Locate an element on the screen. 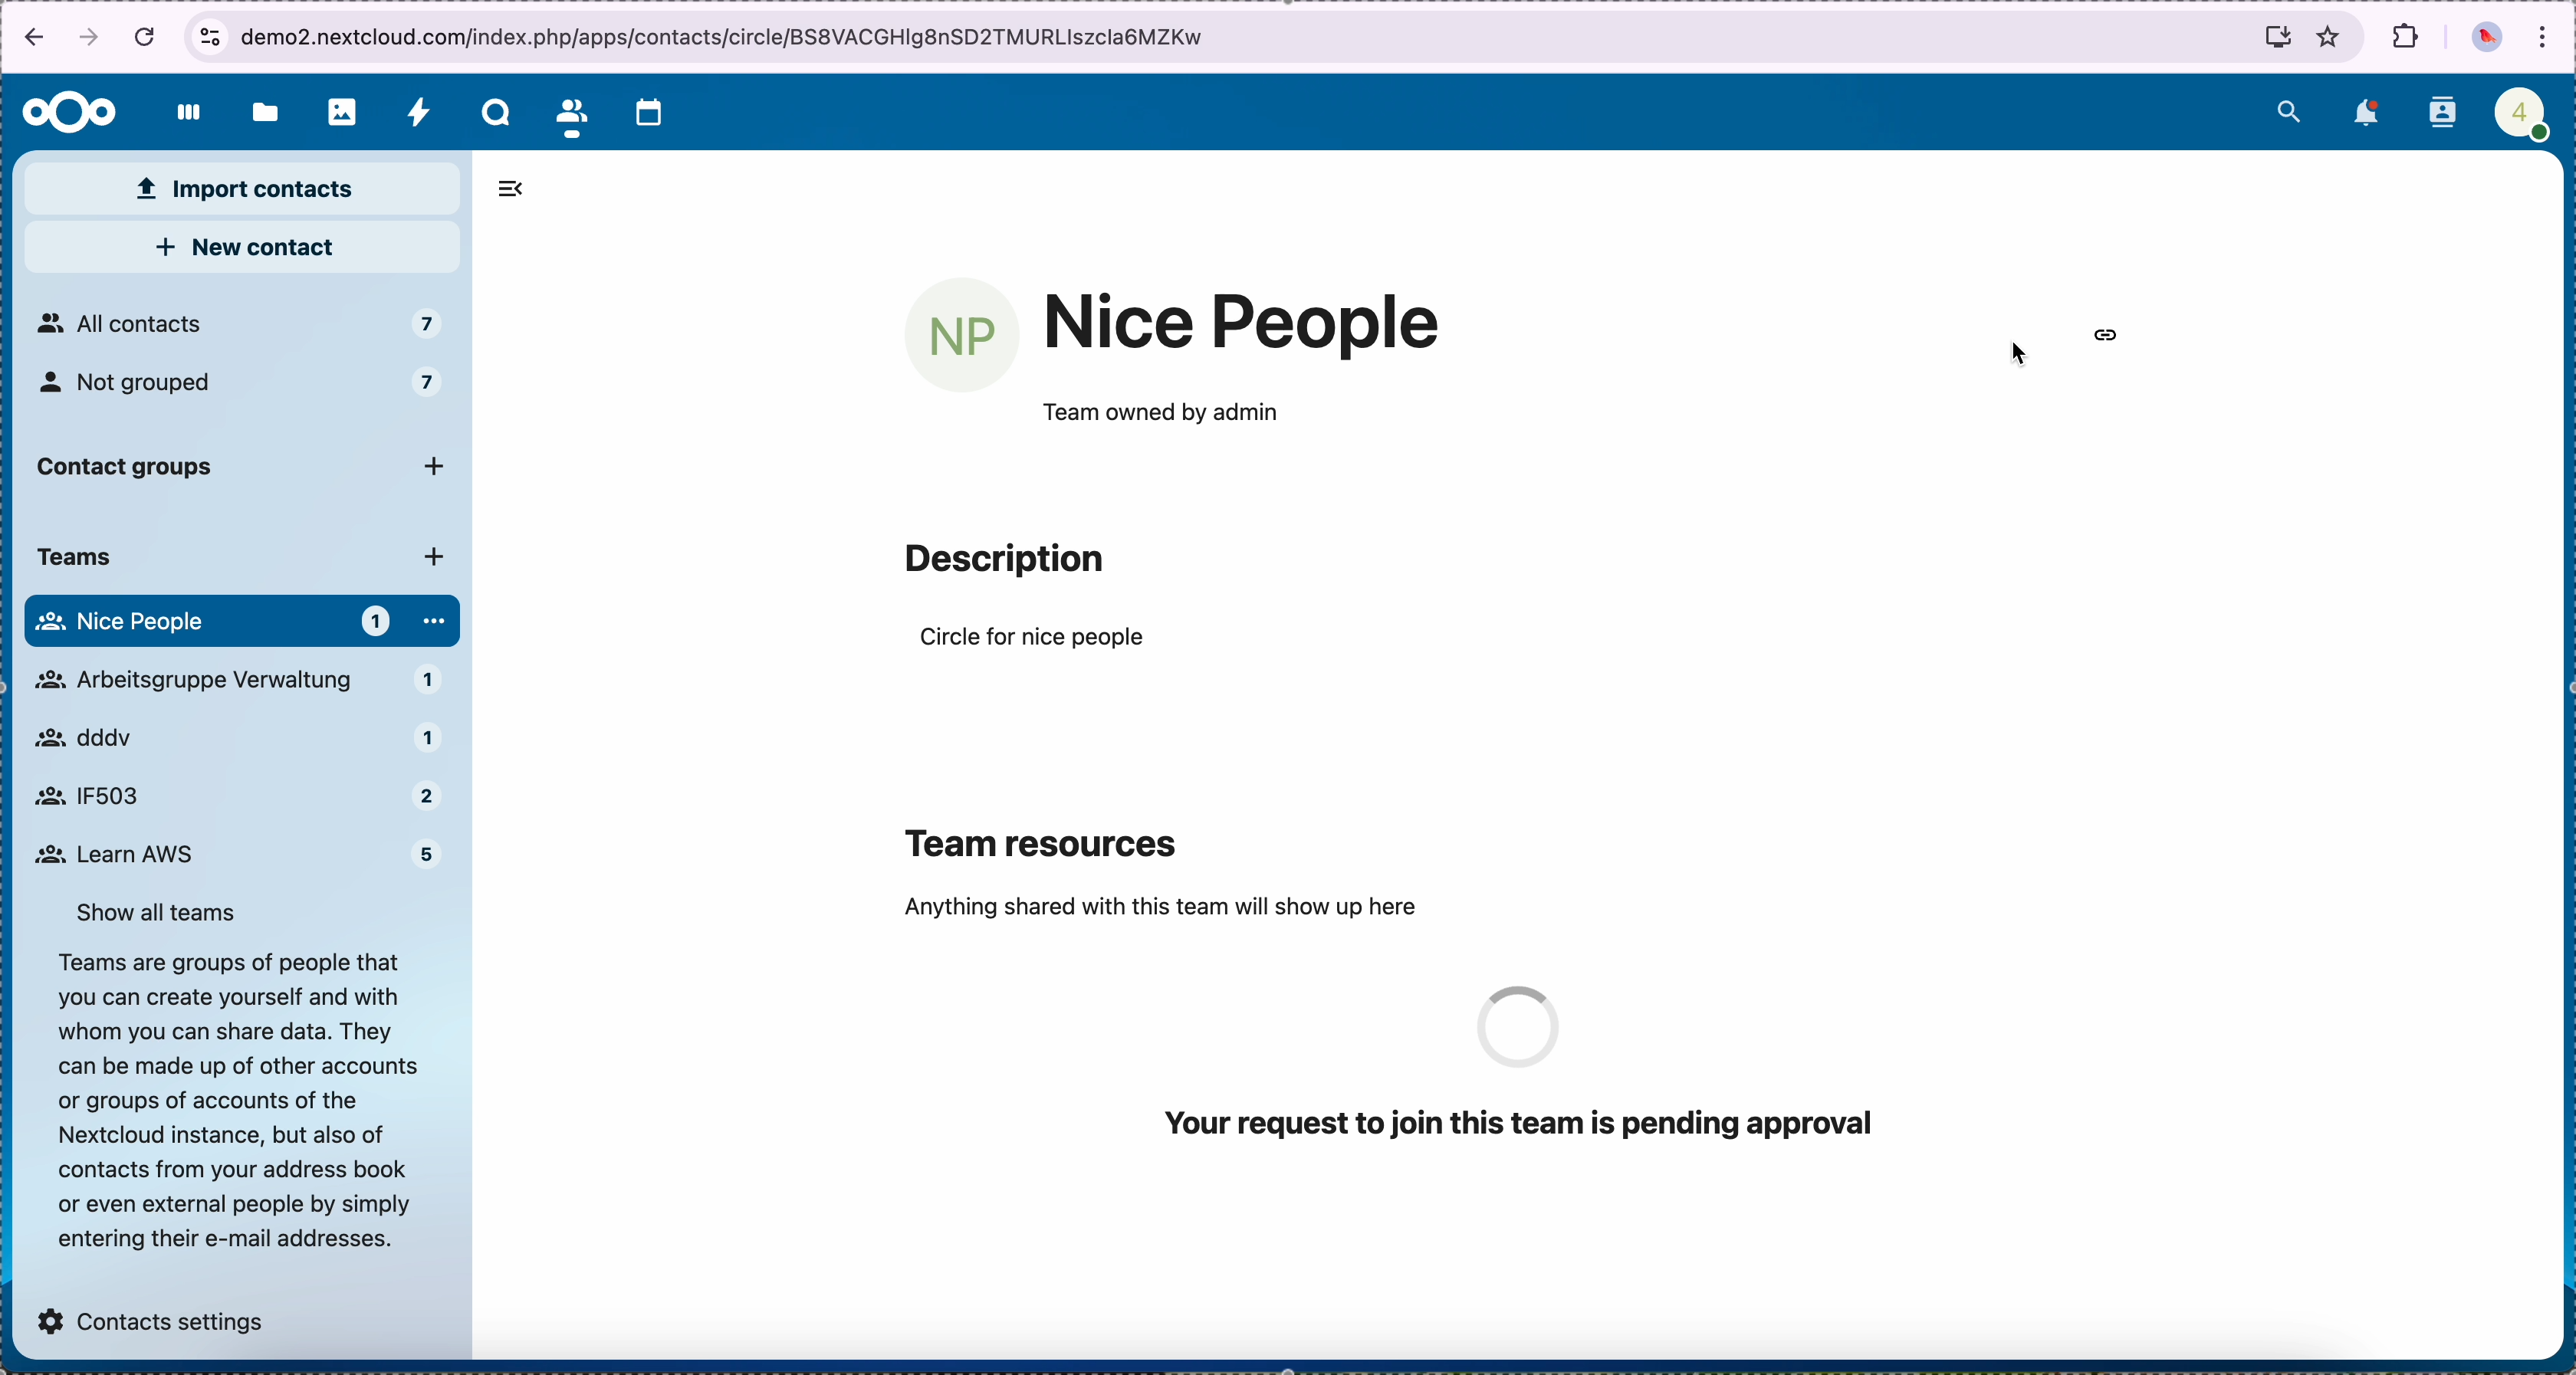 The image size is (2576, 1375). customize and control Google Chrome is located at coordinates (2545, 35).